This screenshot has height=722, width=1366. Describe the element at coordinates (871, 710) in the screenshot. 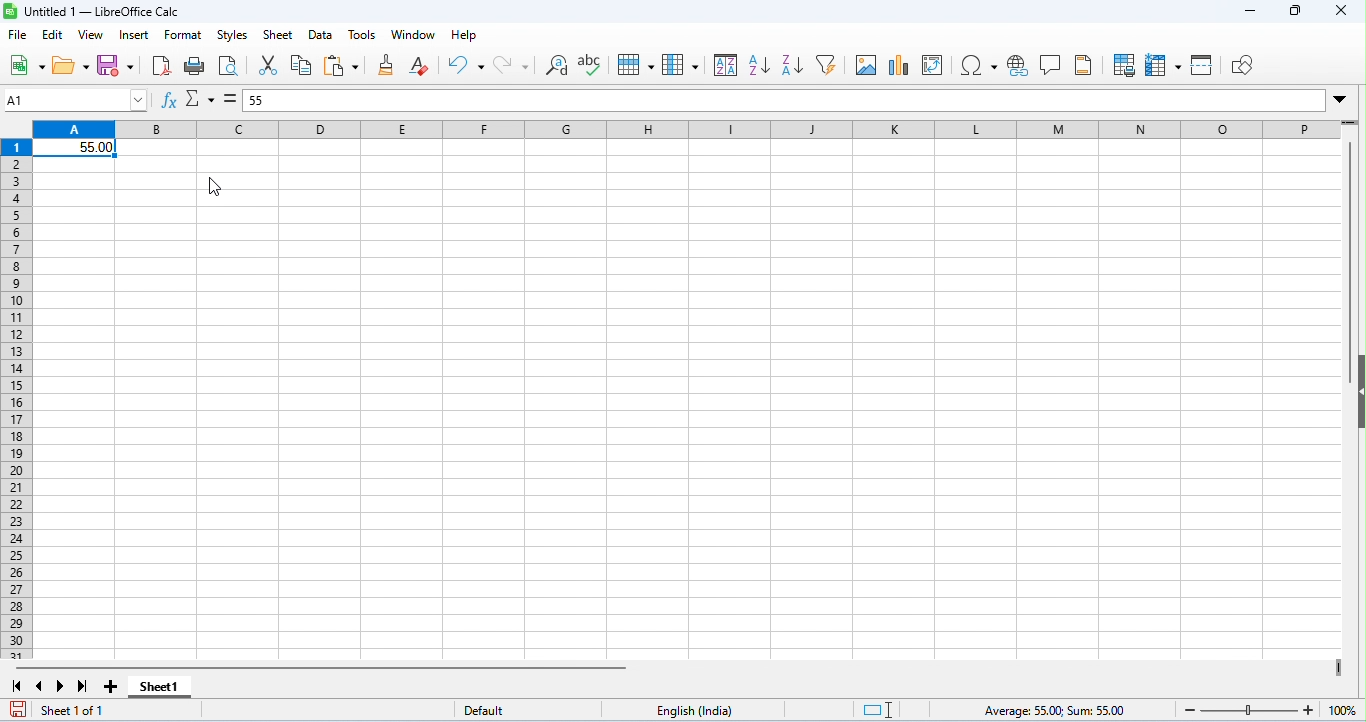

I see `standard selection` at that location.